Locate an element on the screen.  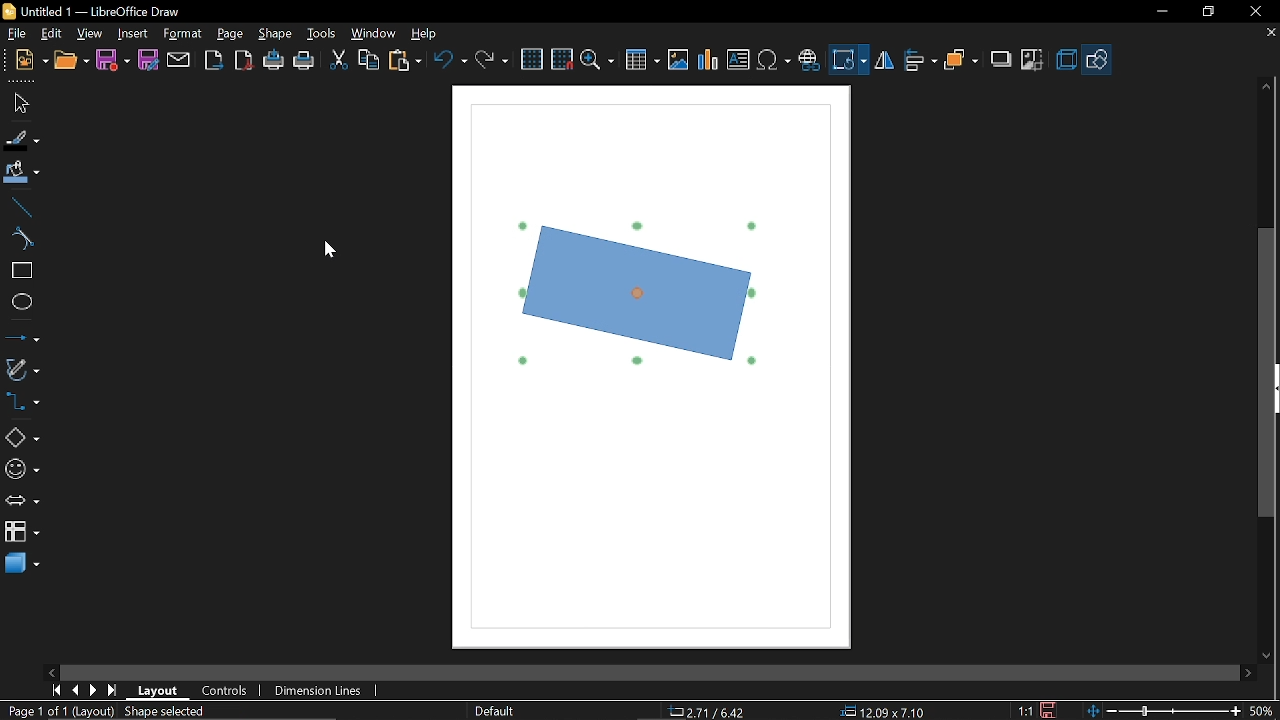
64.28x31.12 is located at coordinates (888, 711).